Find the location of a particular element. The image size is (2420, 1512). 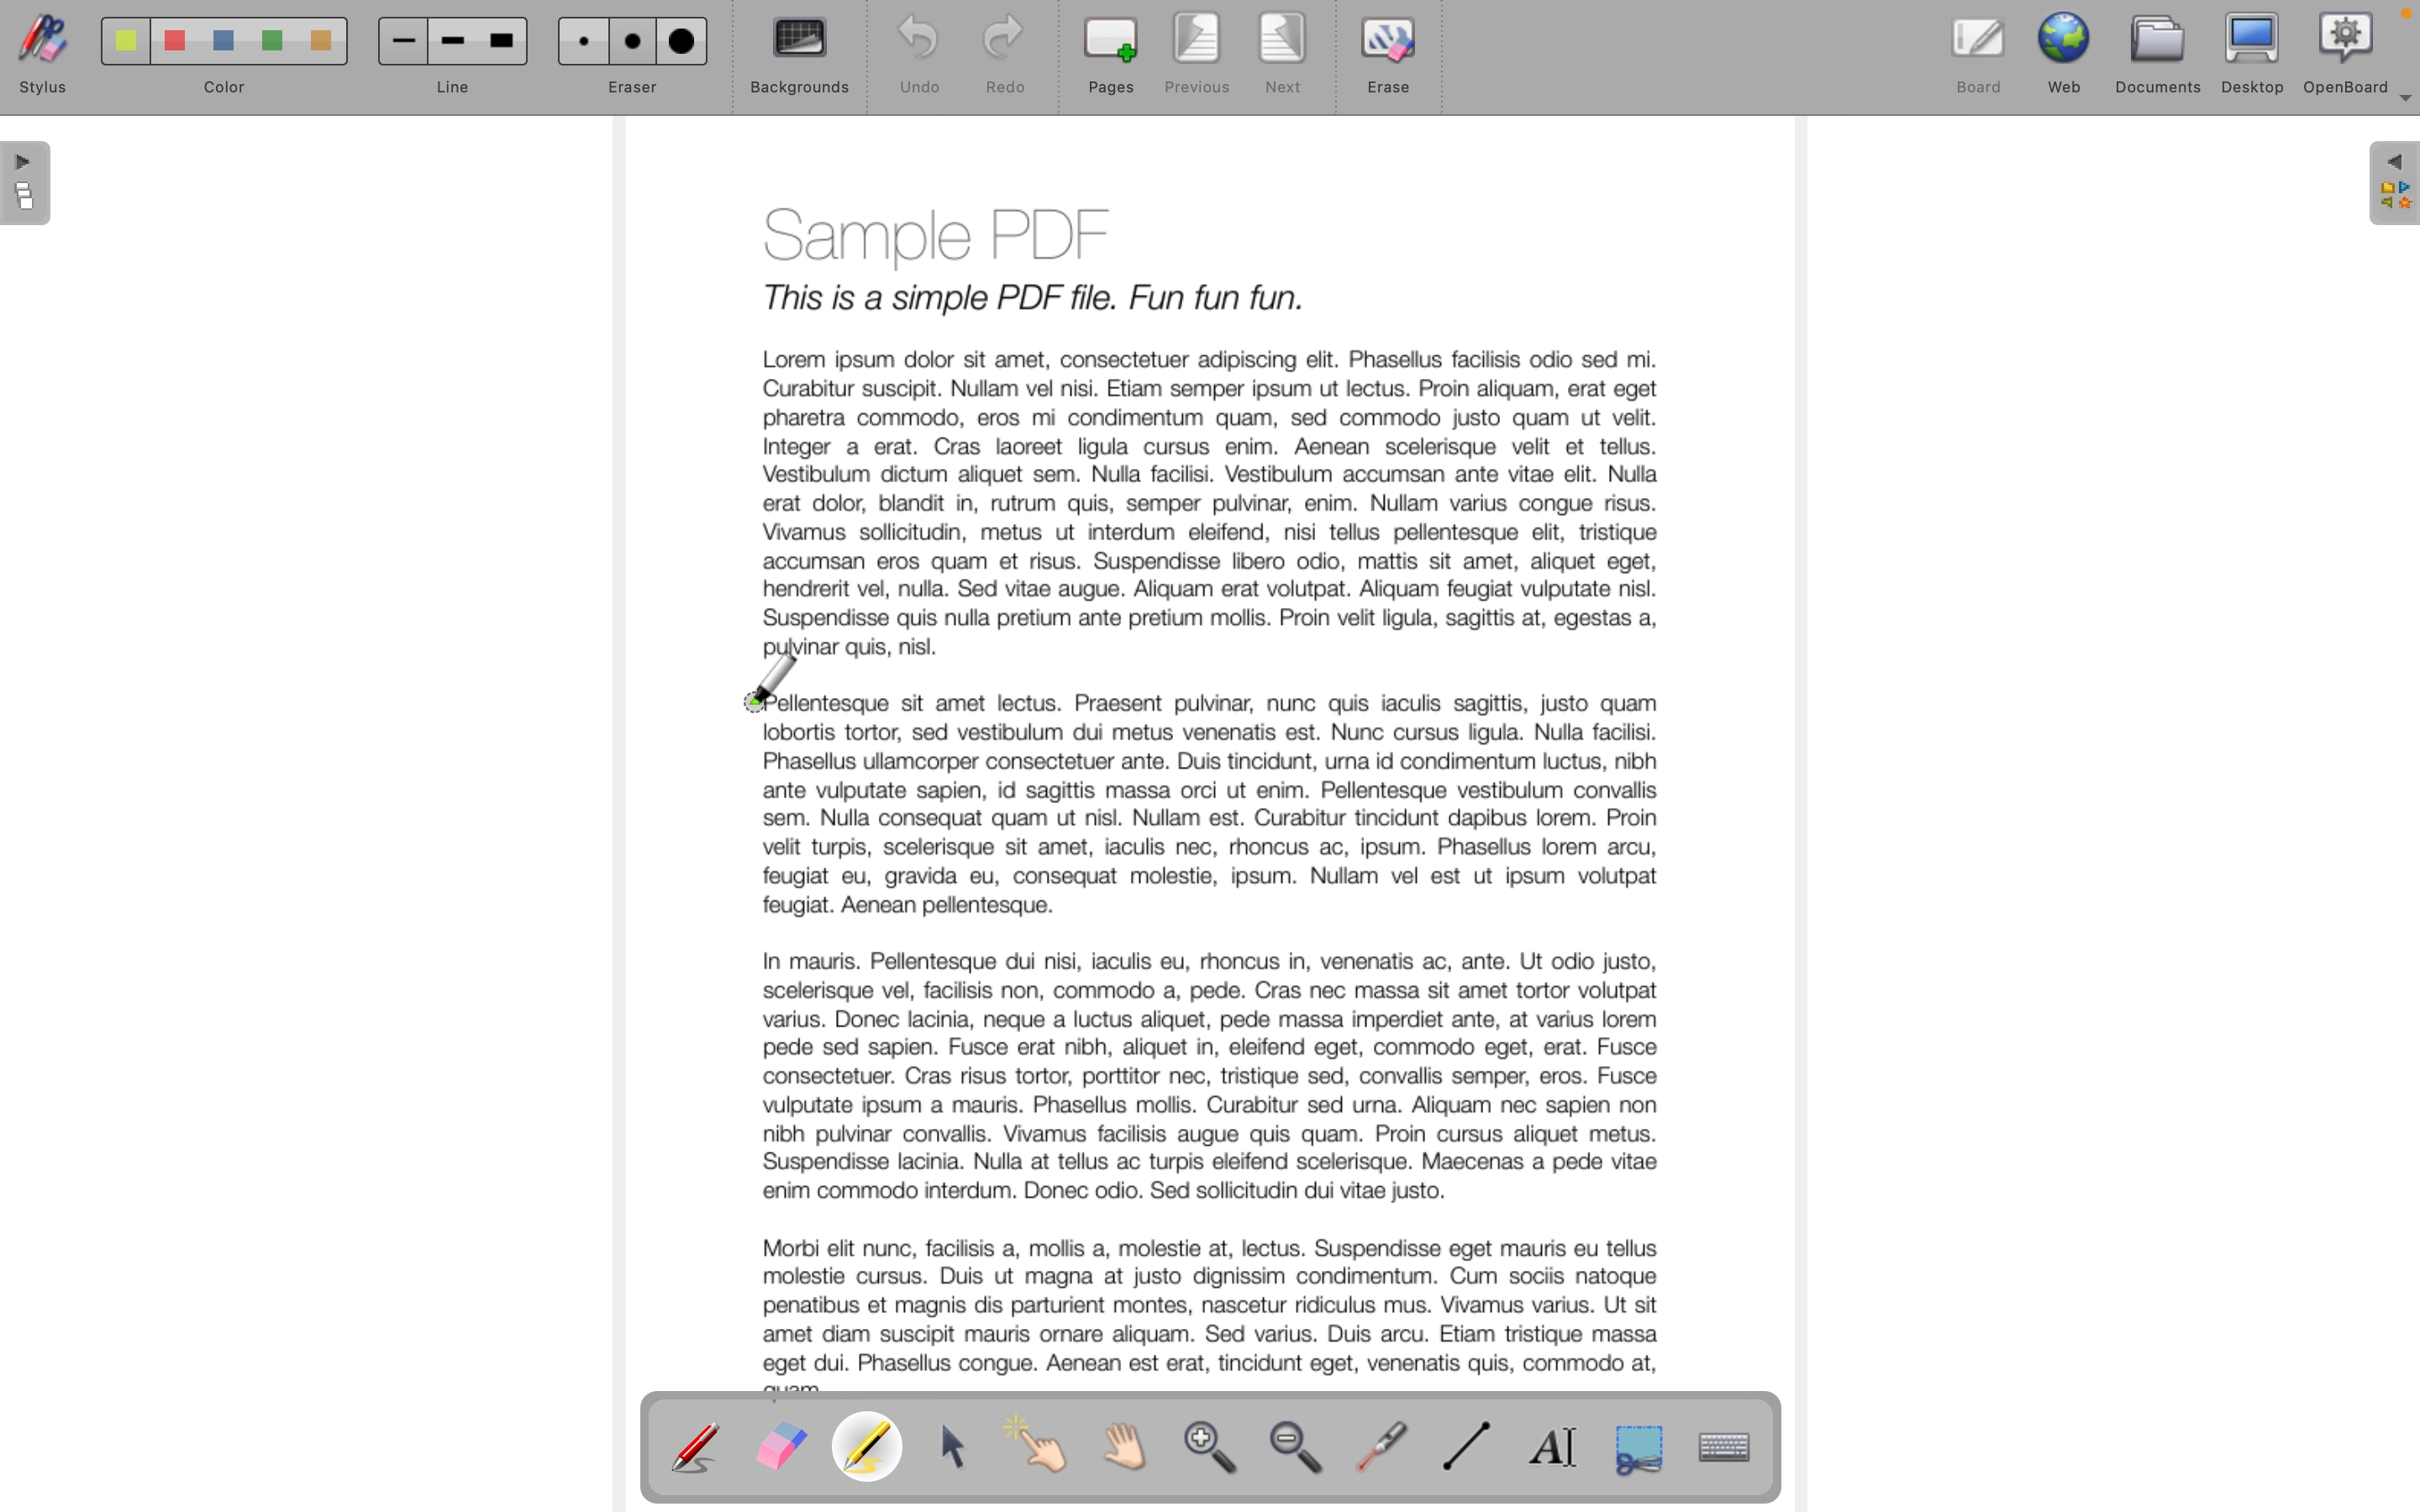

color is located at coordinates (214, 62).